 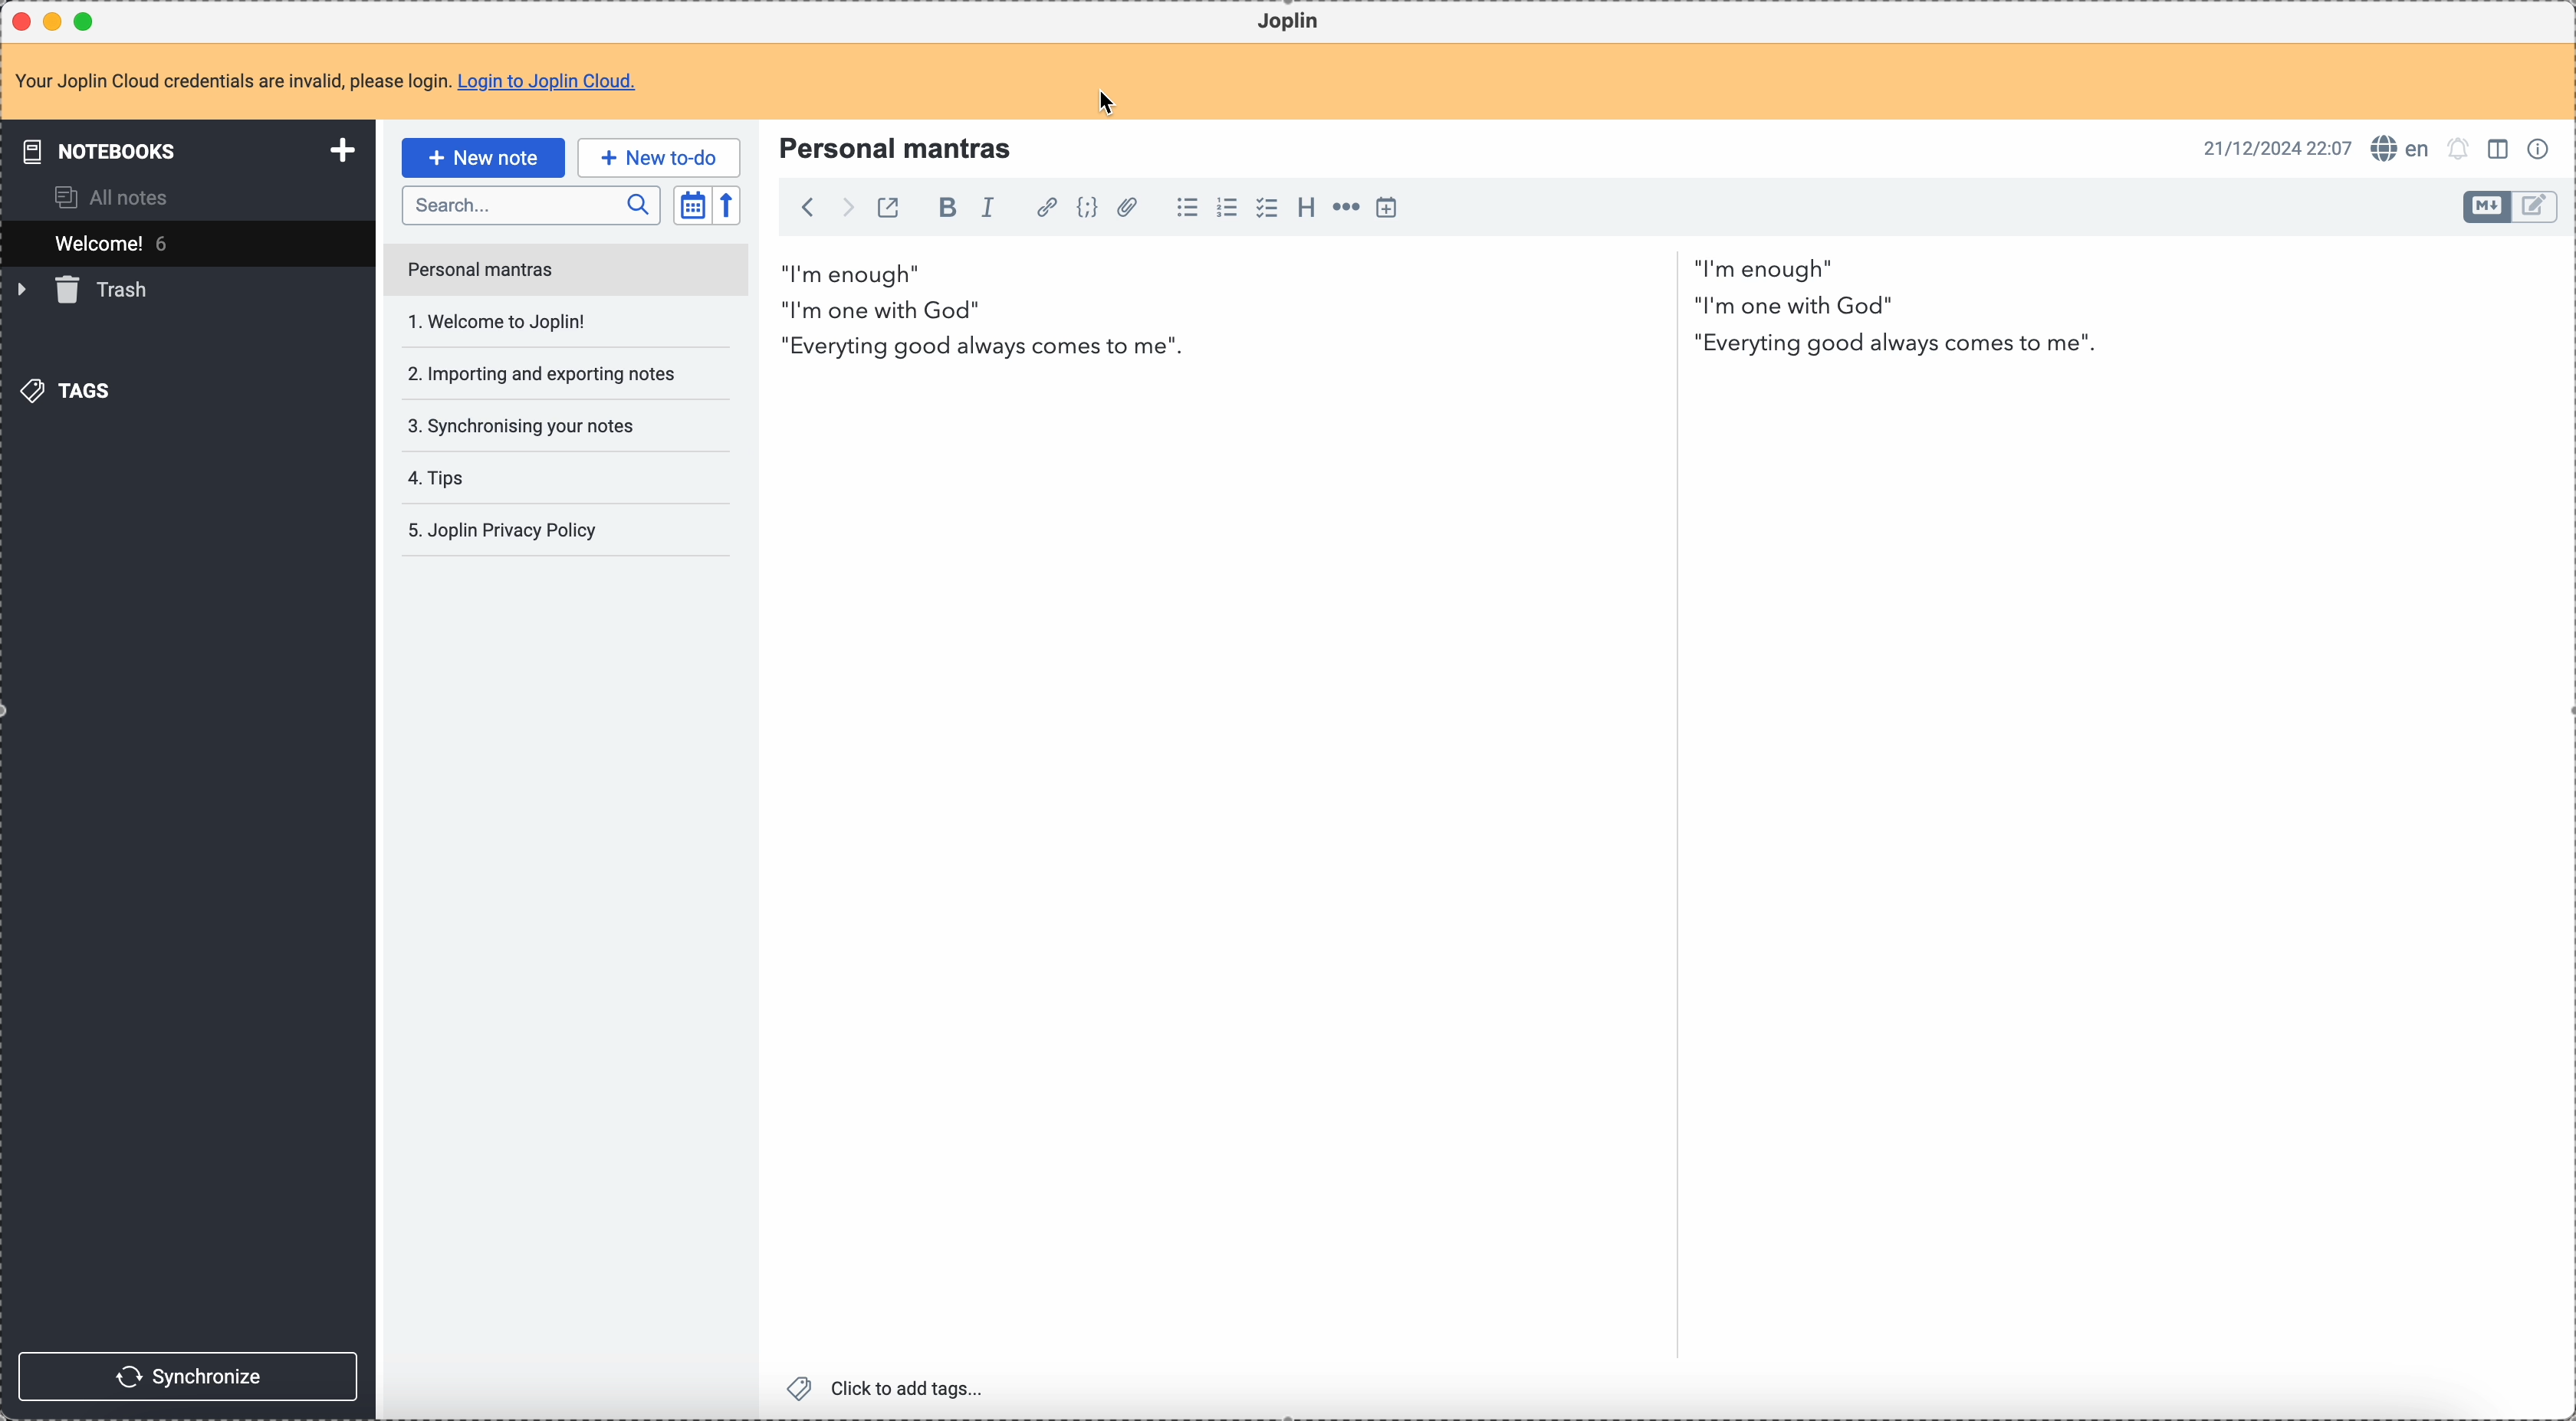 I want to click on toggle external editing, so click(x=891, y=210).